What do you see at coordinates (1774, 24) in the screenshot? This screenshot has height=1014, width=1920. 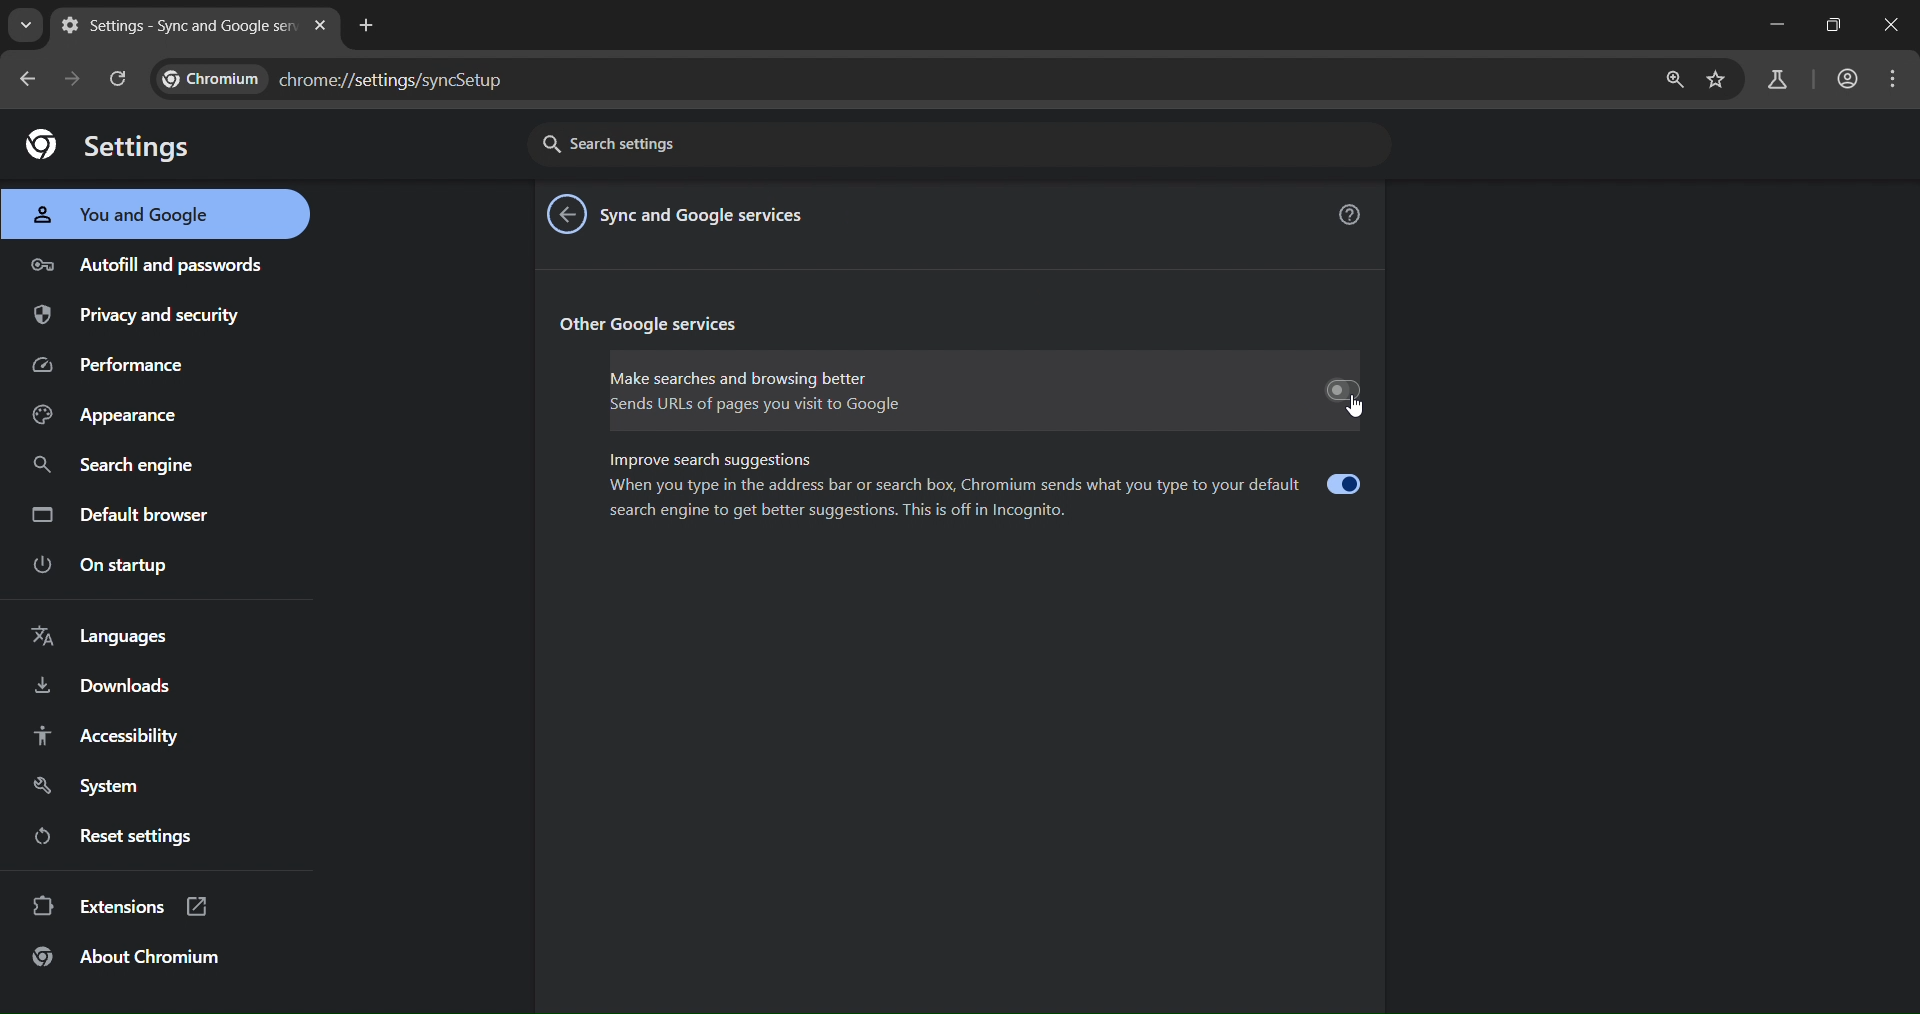 I see `minimize` at bounding box center [1774, 24].